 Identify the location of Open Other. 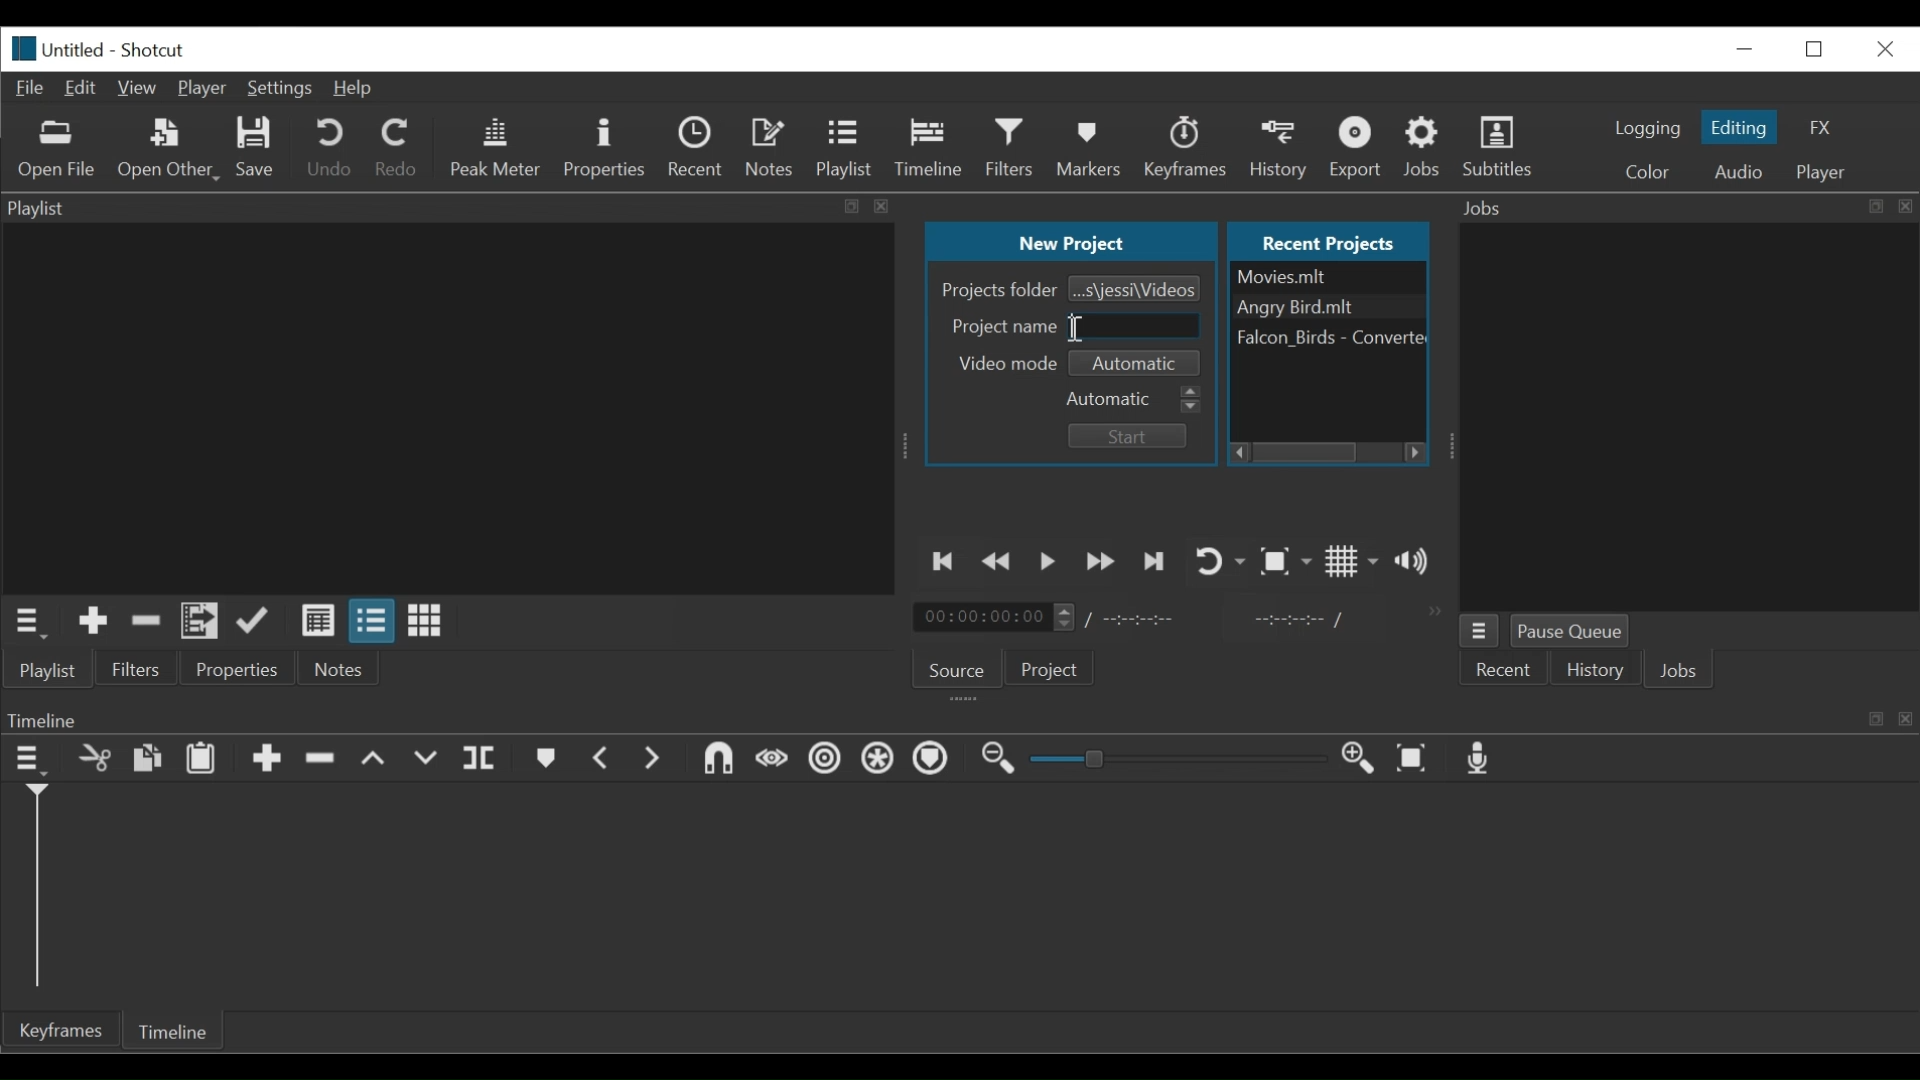
(165, 149).